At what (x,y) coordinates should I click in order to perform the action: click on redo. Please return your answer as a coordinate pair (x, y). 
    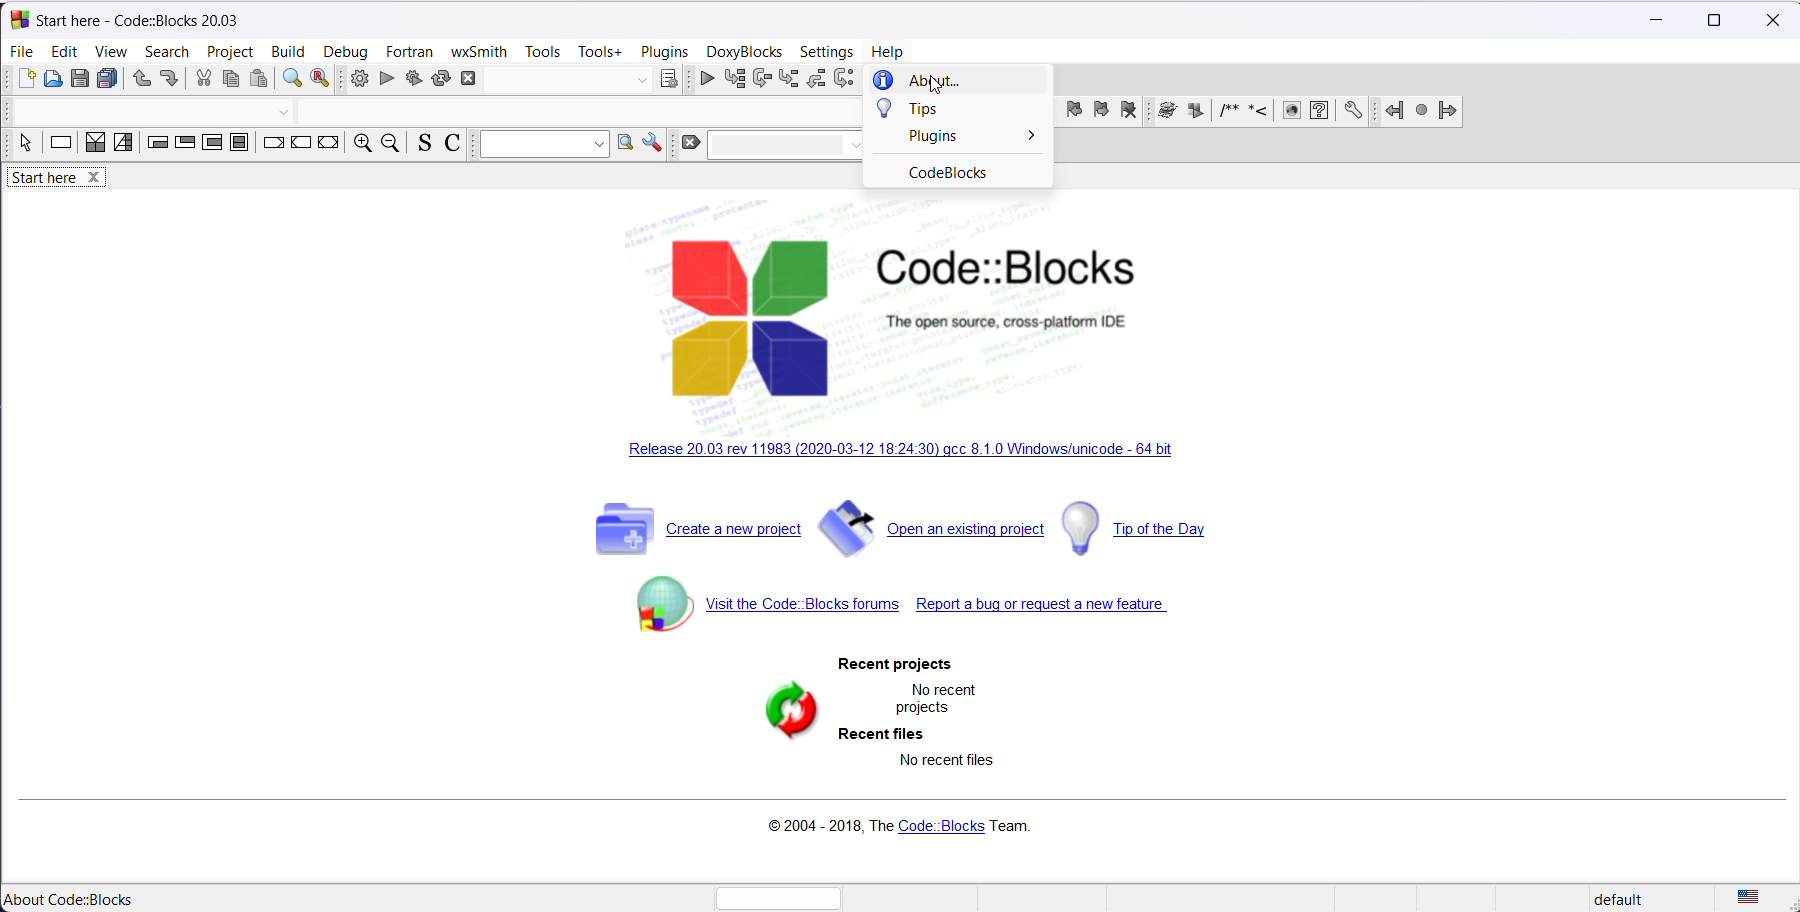
    Looking at the image, I should click on (169, 79).